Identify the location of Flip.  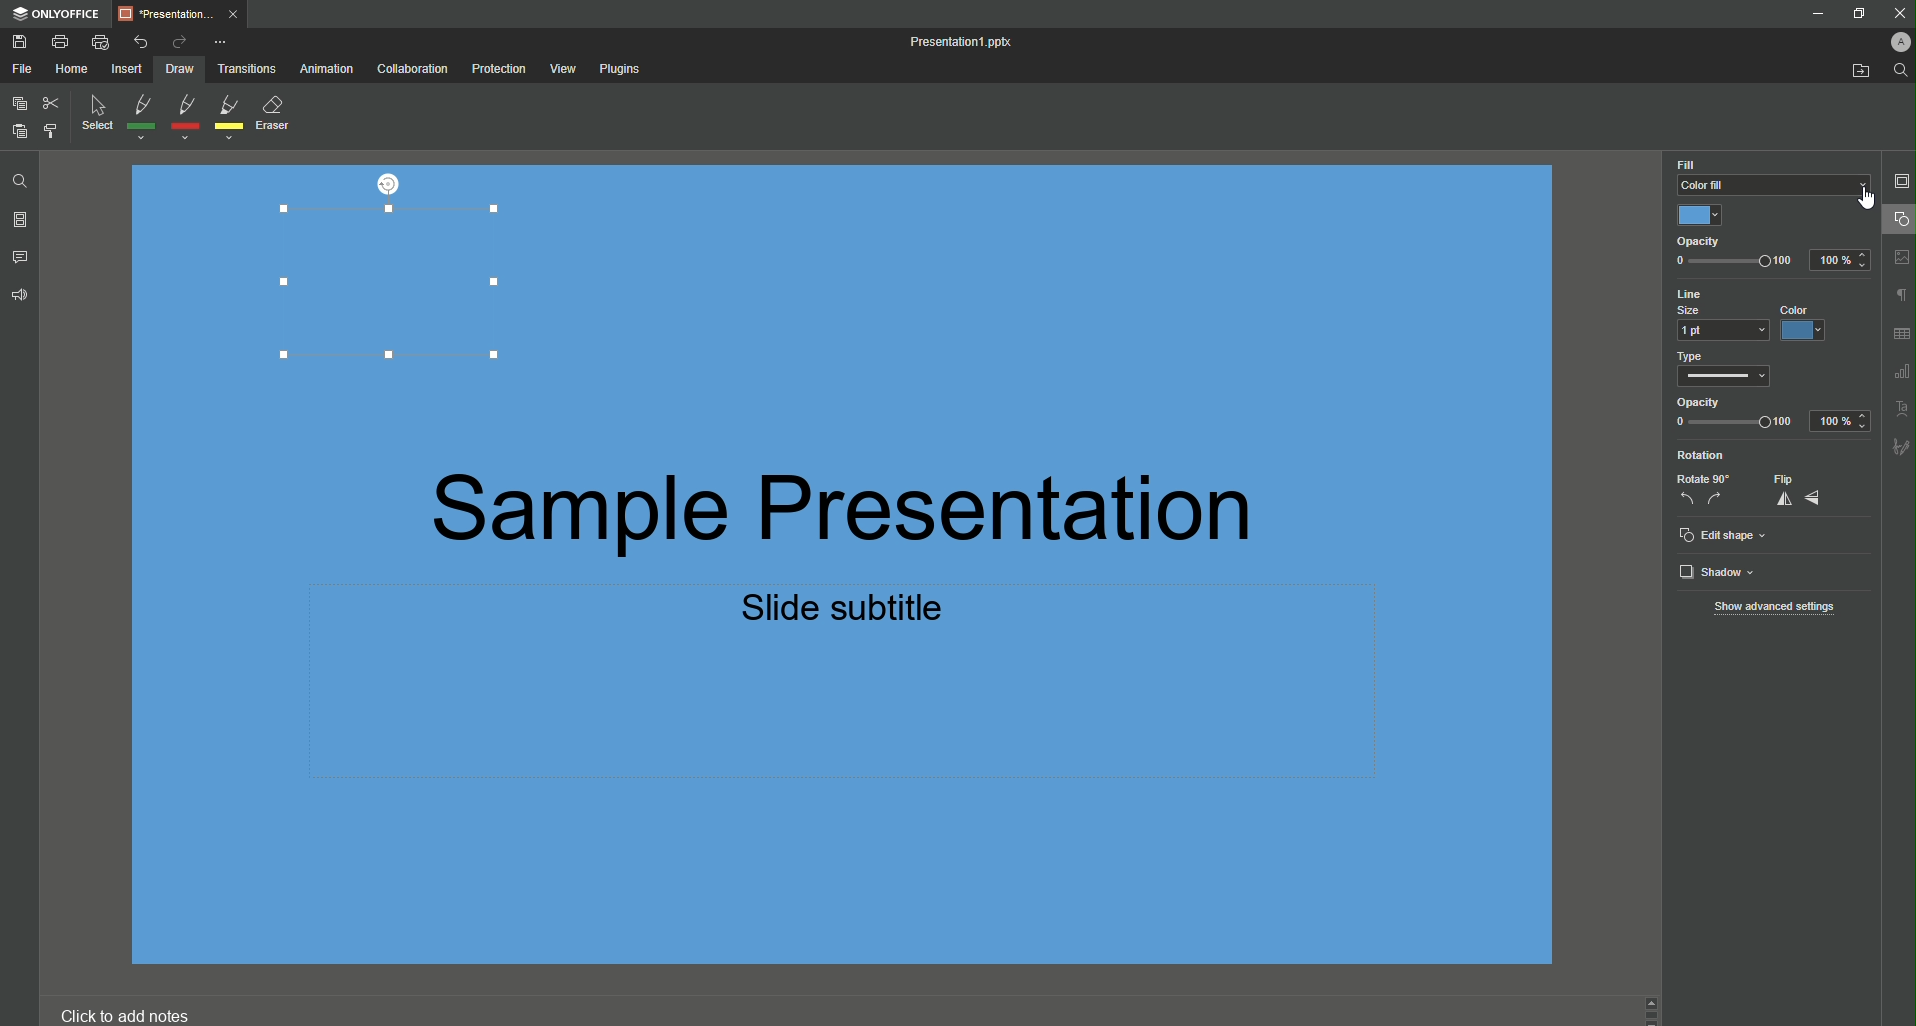
(1800, 490).